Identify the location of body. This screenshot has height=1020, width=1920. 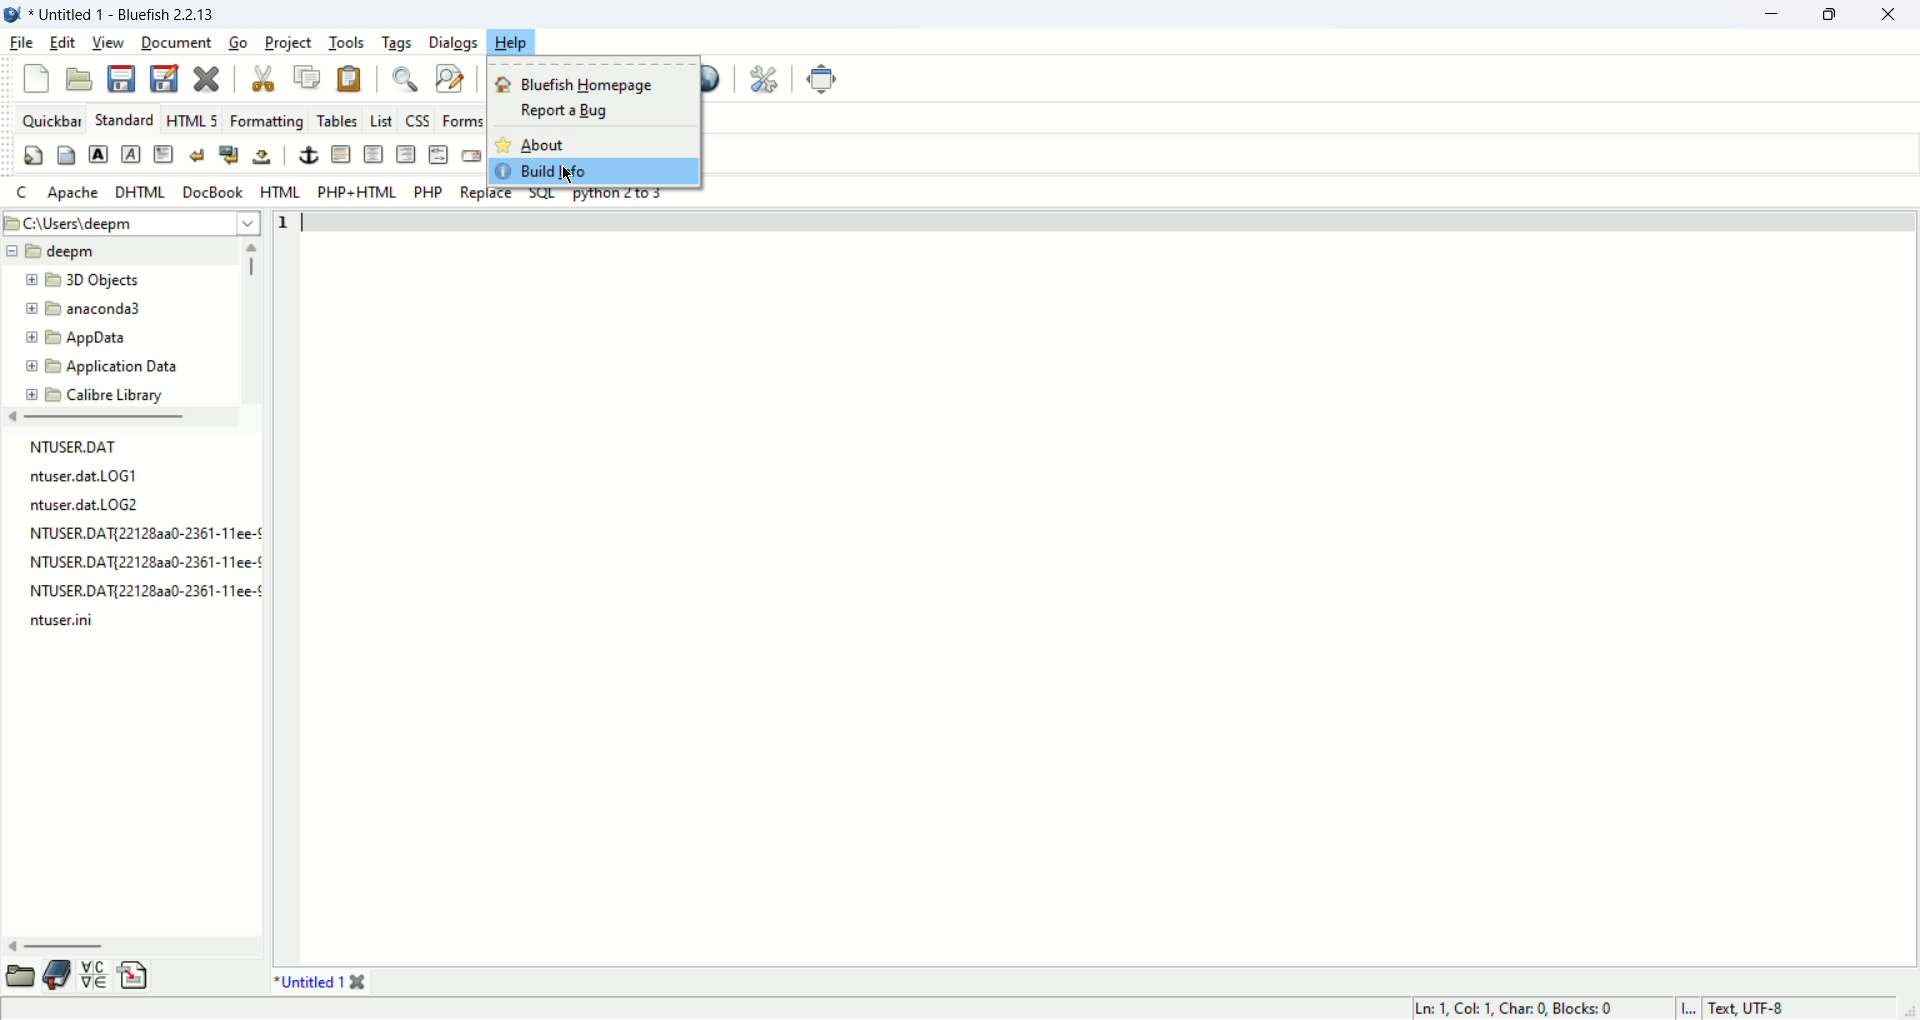
(69, 156).